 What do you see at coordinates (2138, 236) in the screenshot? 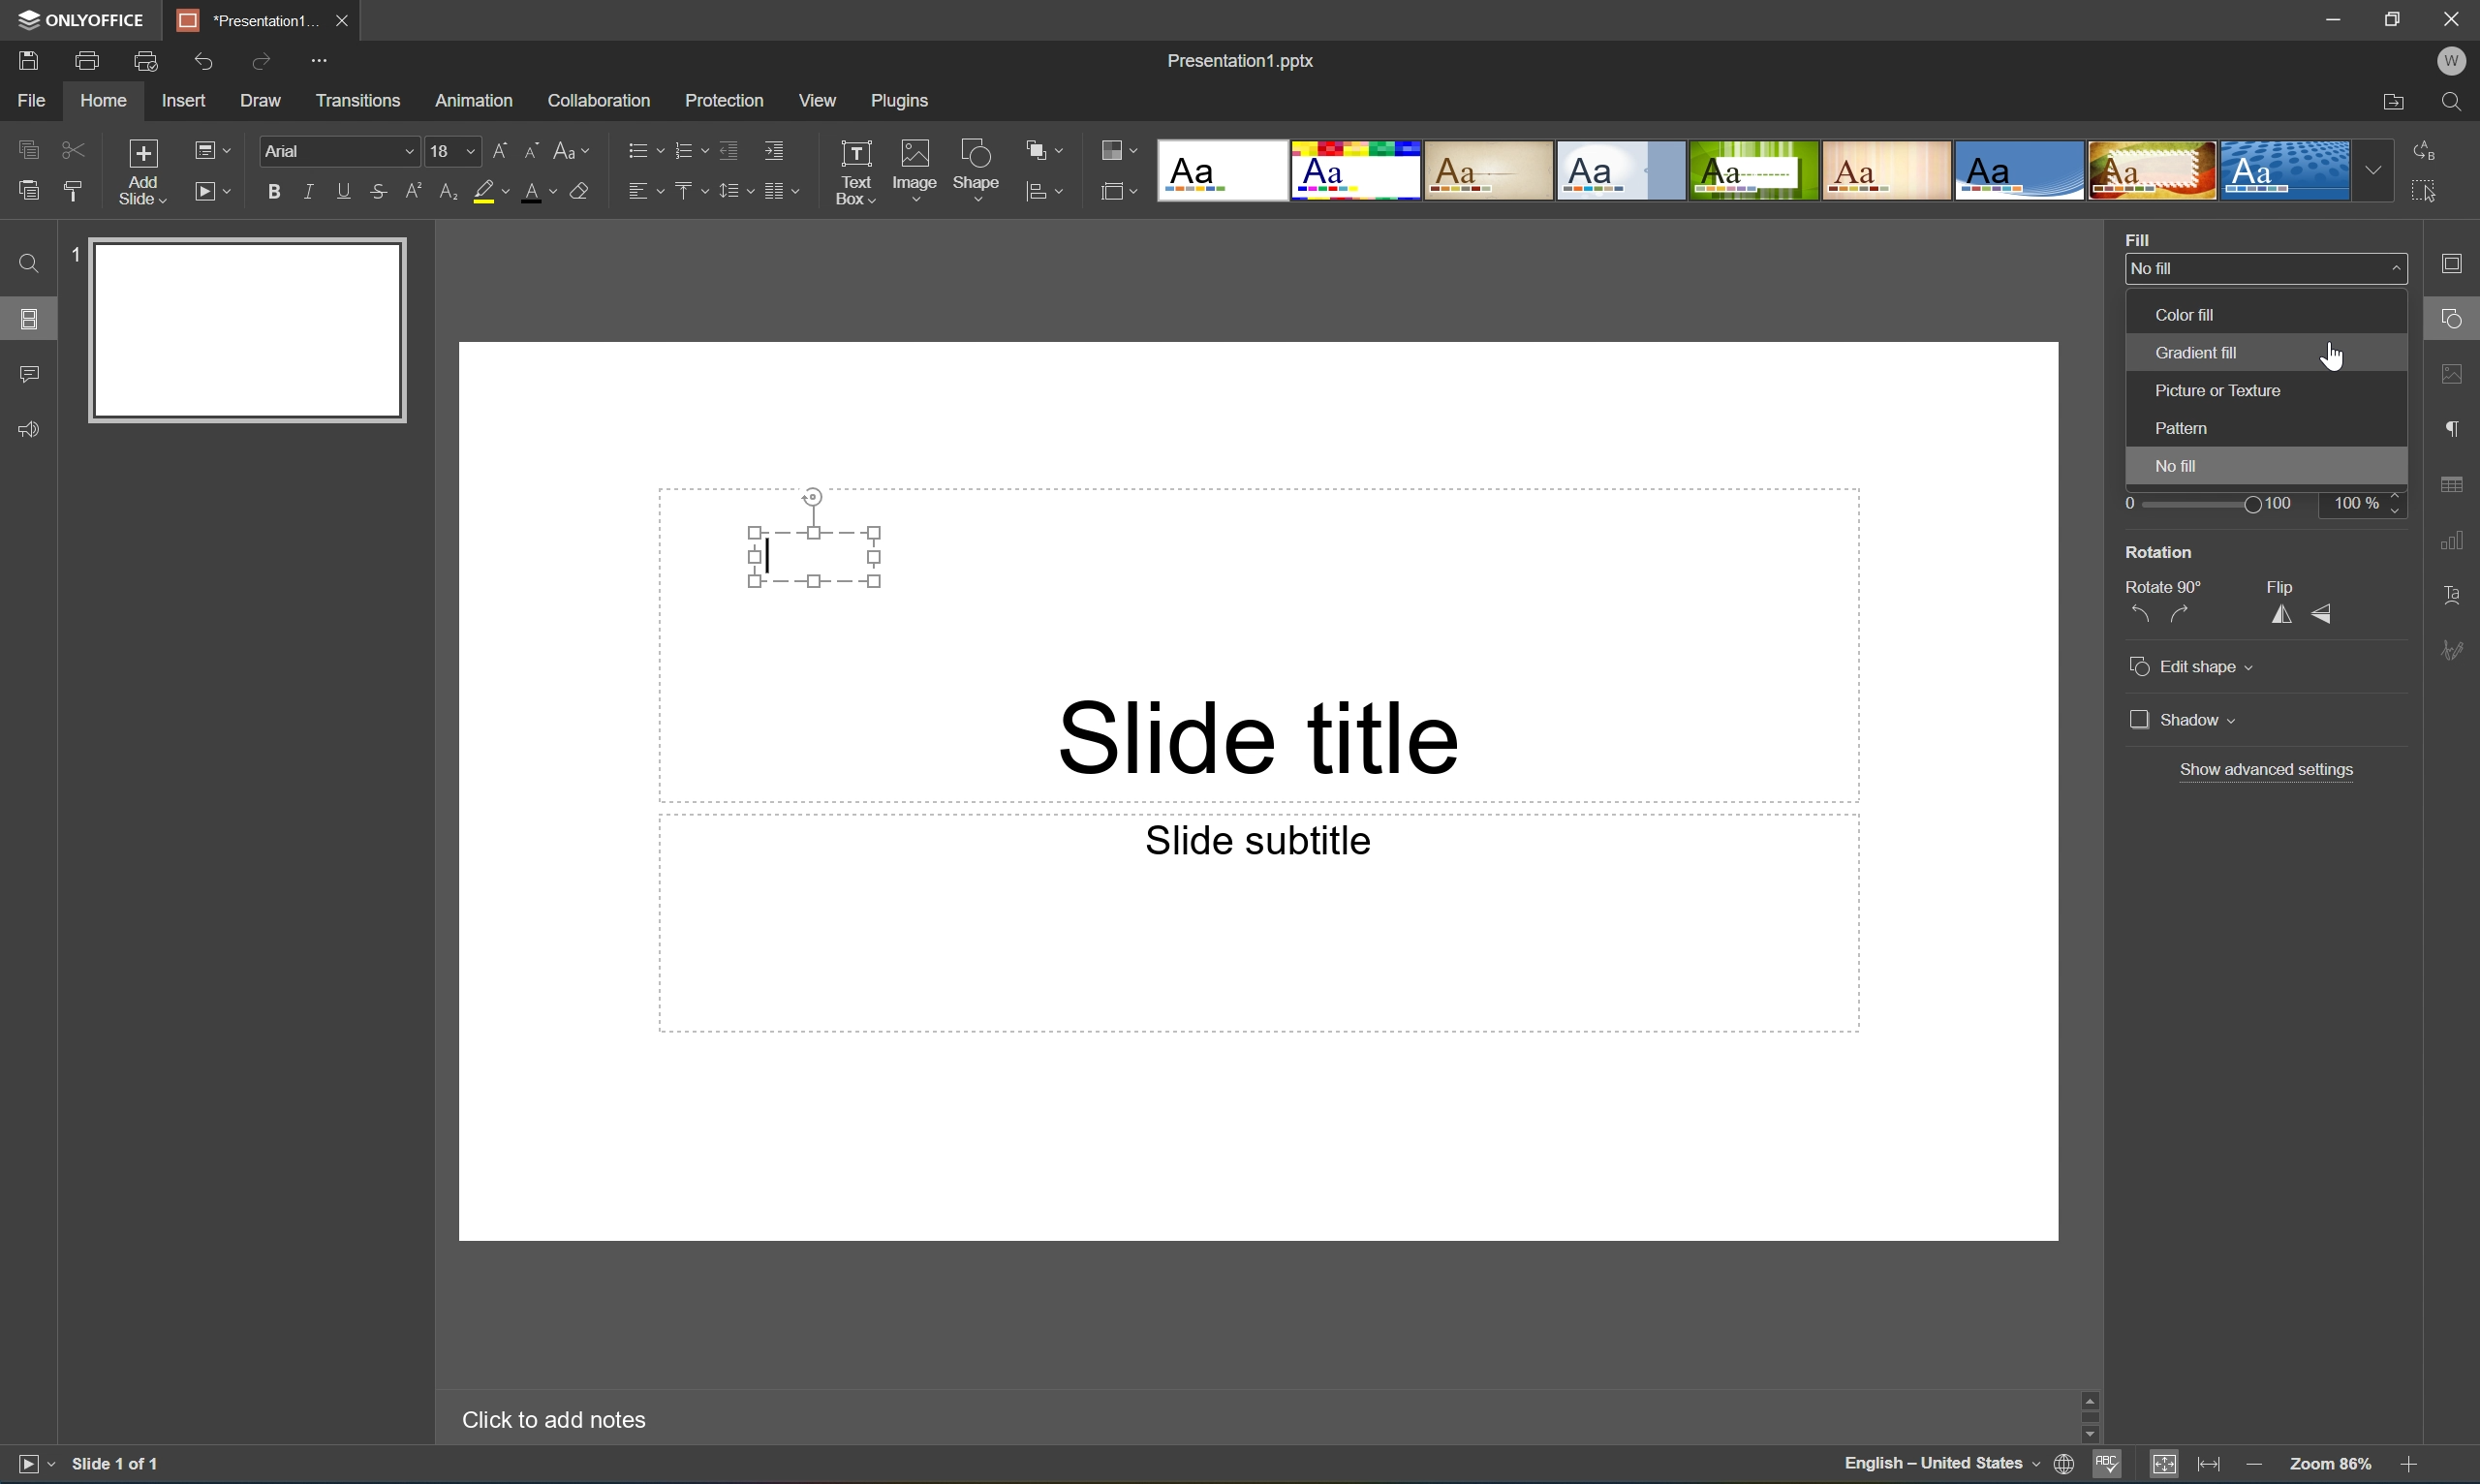
I see `Fill` at bounding box center [2138, 236].